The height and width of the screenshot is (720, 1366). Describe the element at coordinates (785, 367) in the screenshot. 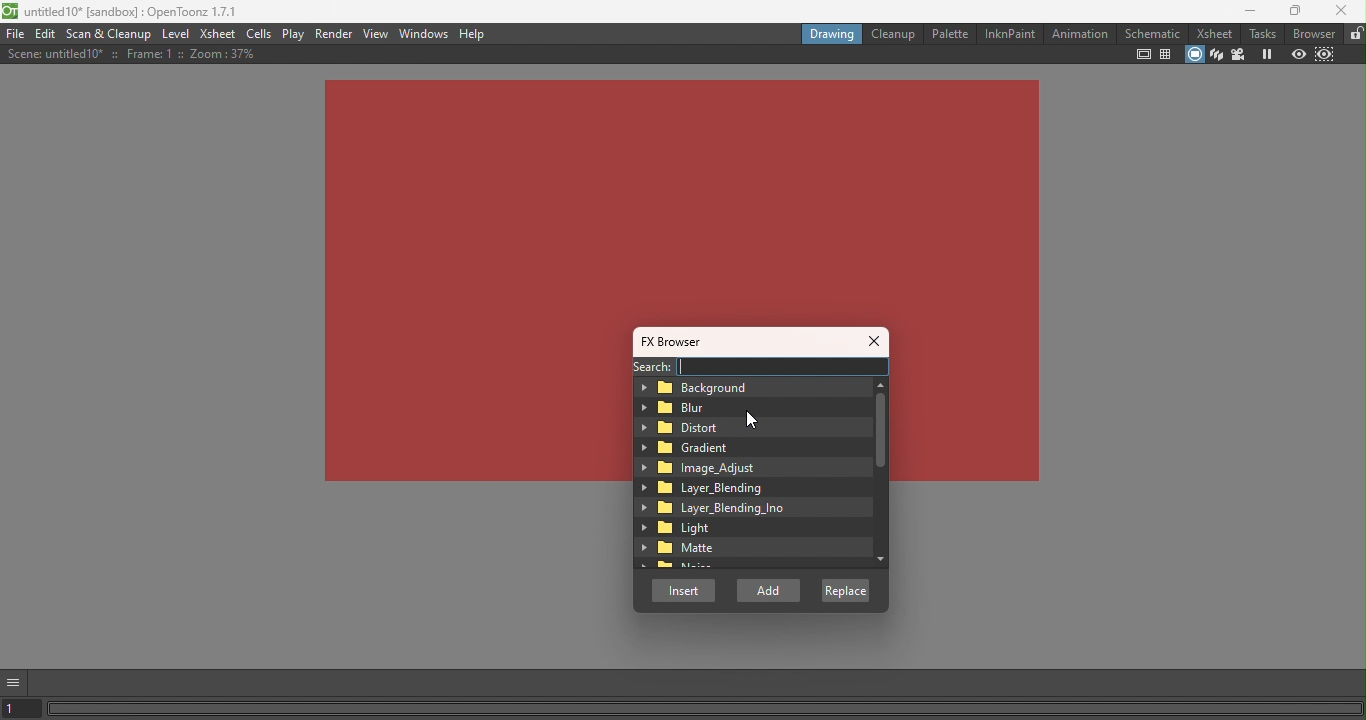

I see `Search bar` at that location.